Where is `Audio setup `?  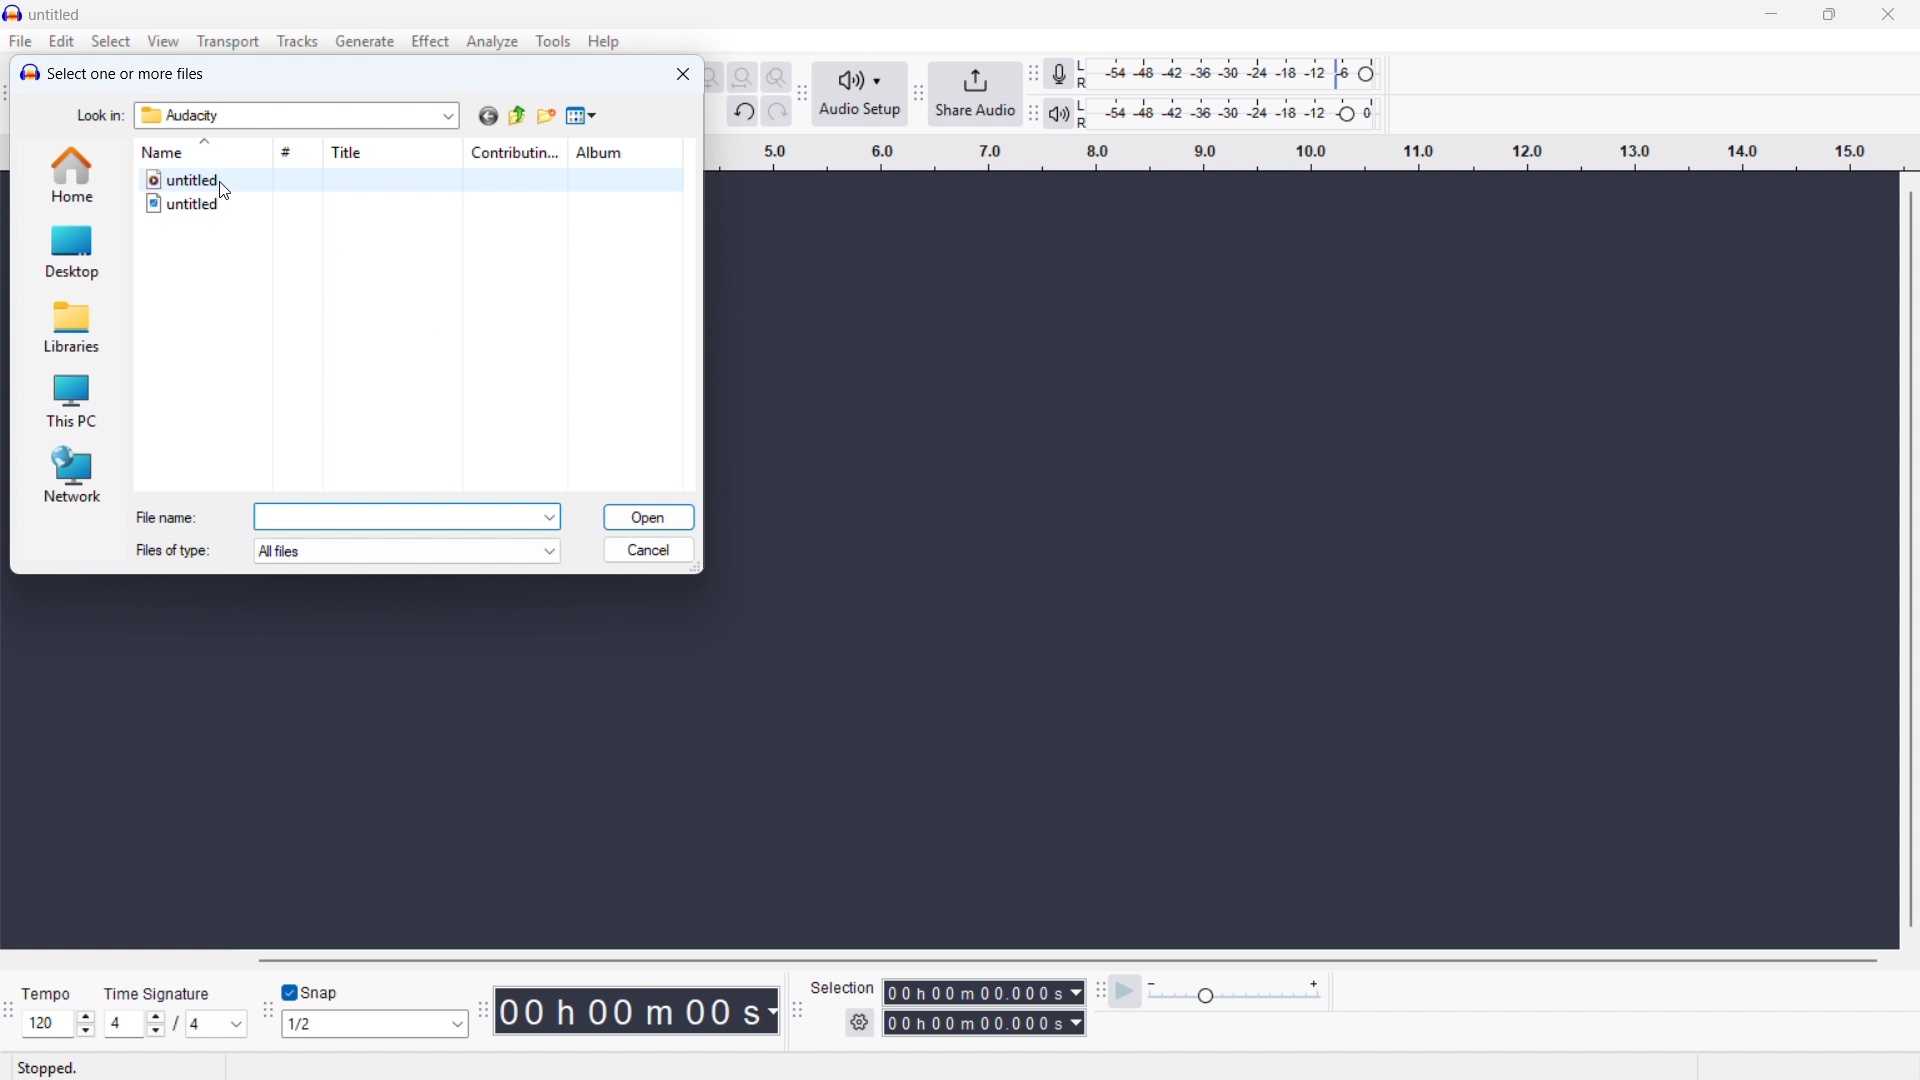
Audio setup  is located at coordinates (860, 94).